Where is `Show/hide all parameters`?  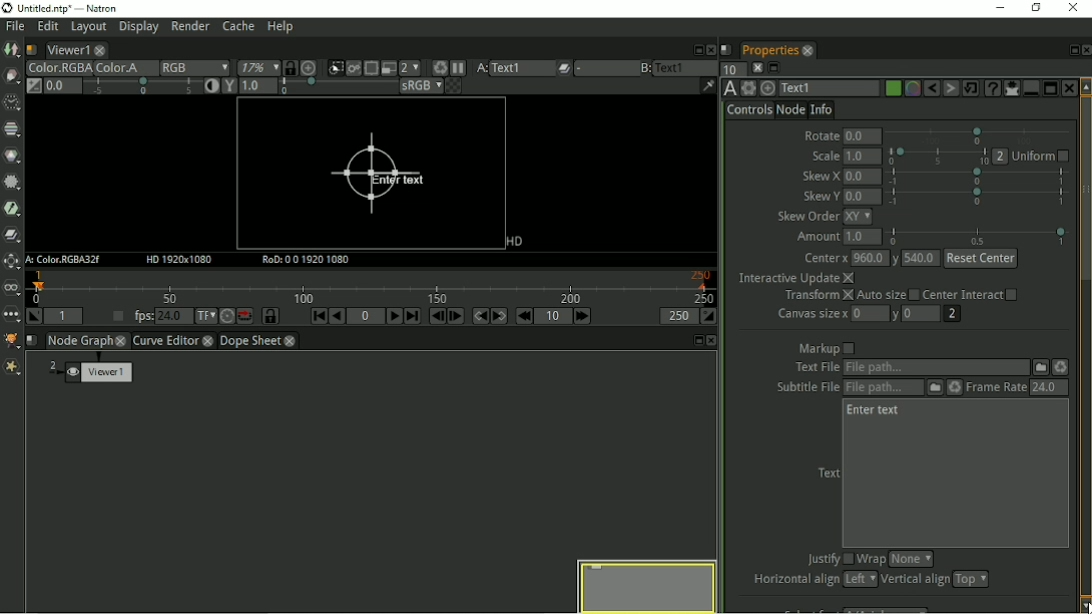 Show/hide all parameters is located at coordinates (1010, 88).